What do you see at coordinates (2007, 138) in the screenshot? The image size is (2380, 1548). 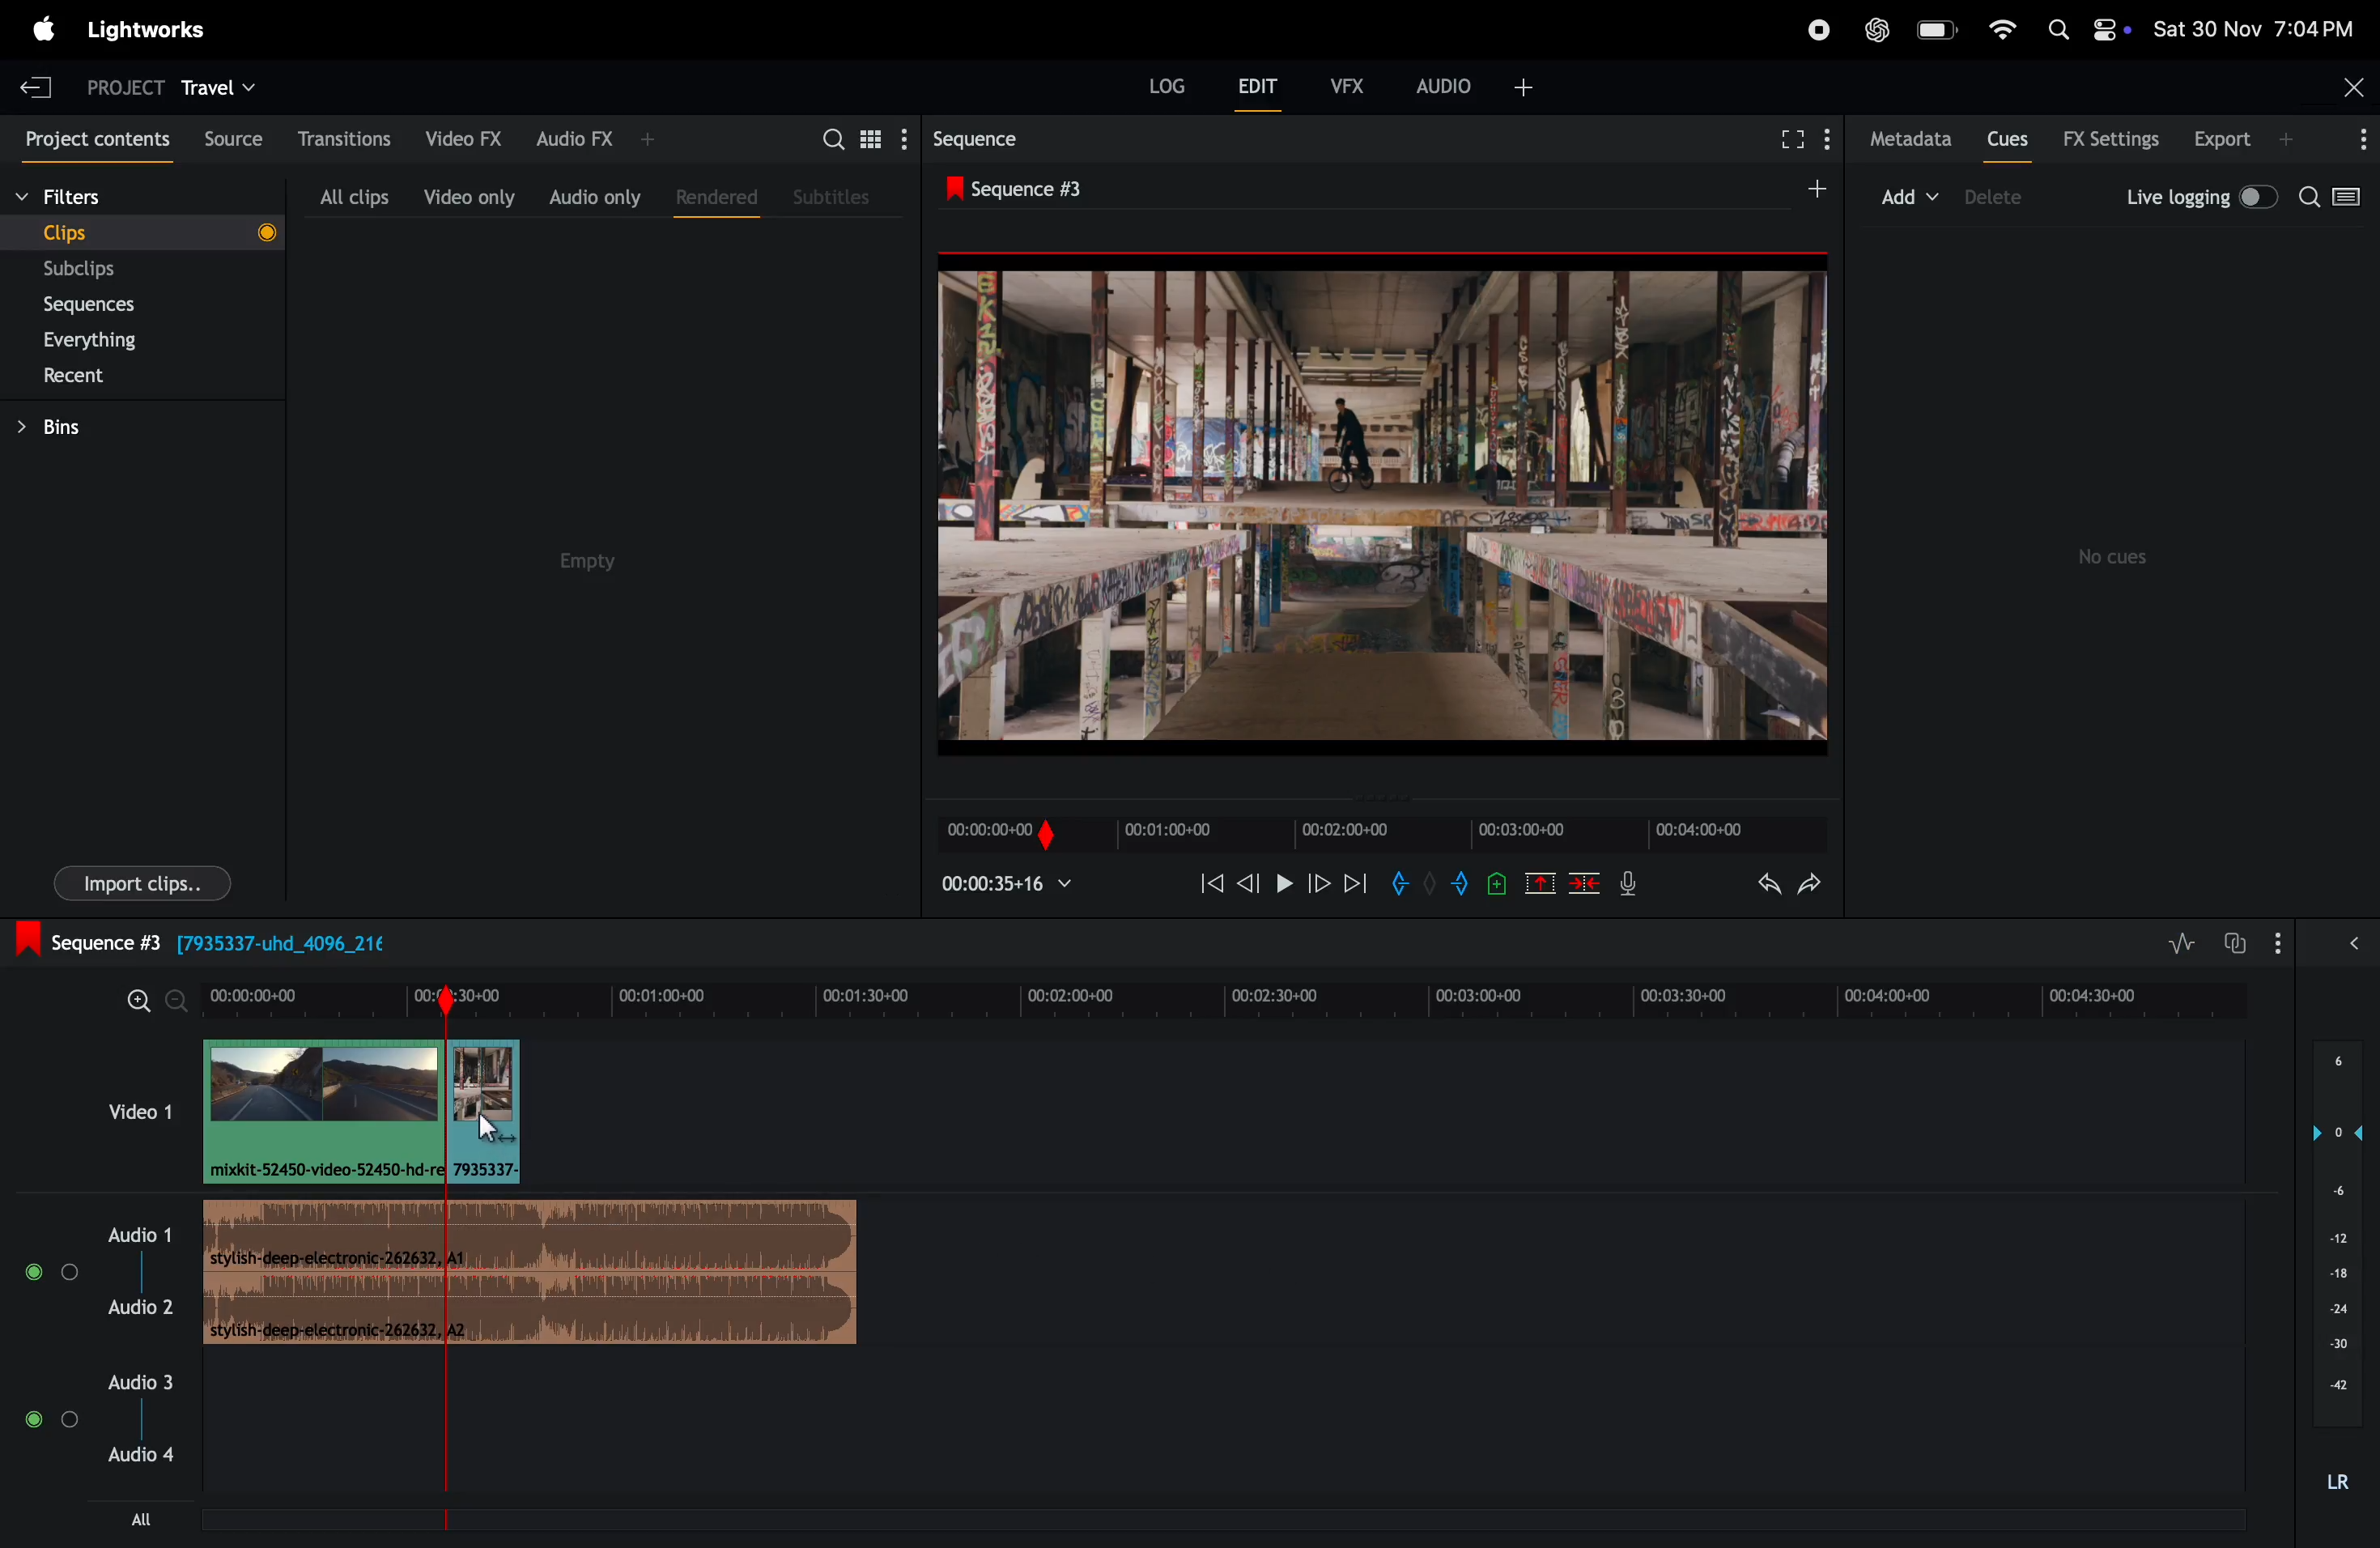 I see `cues ` at bounding box center [2007, 138].